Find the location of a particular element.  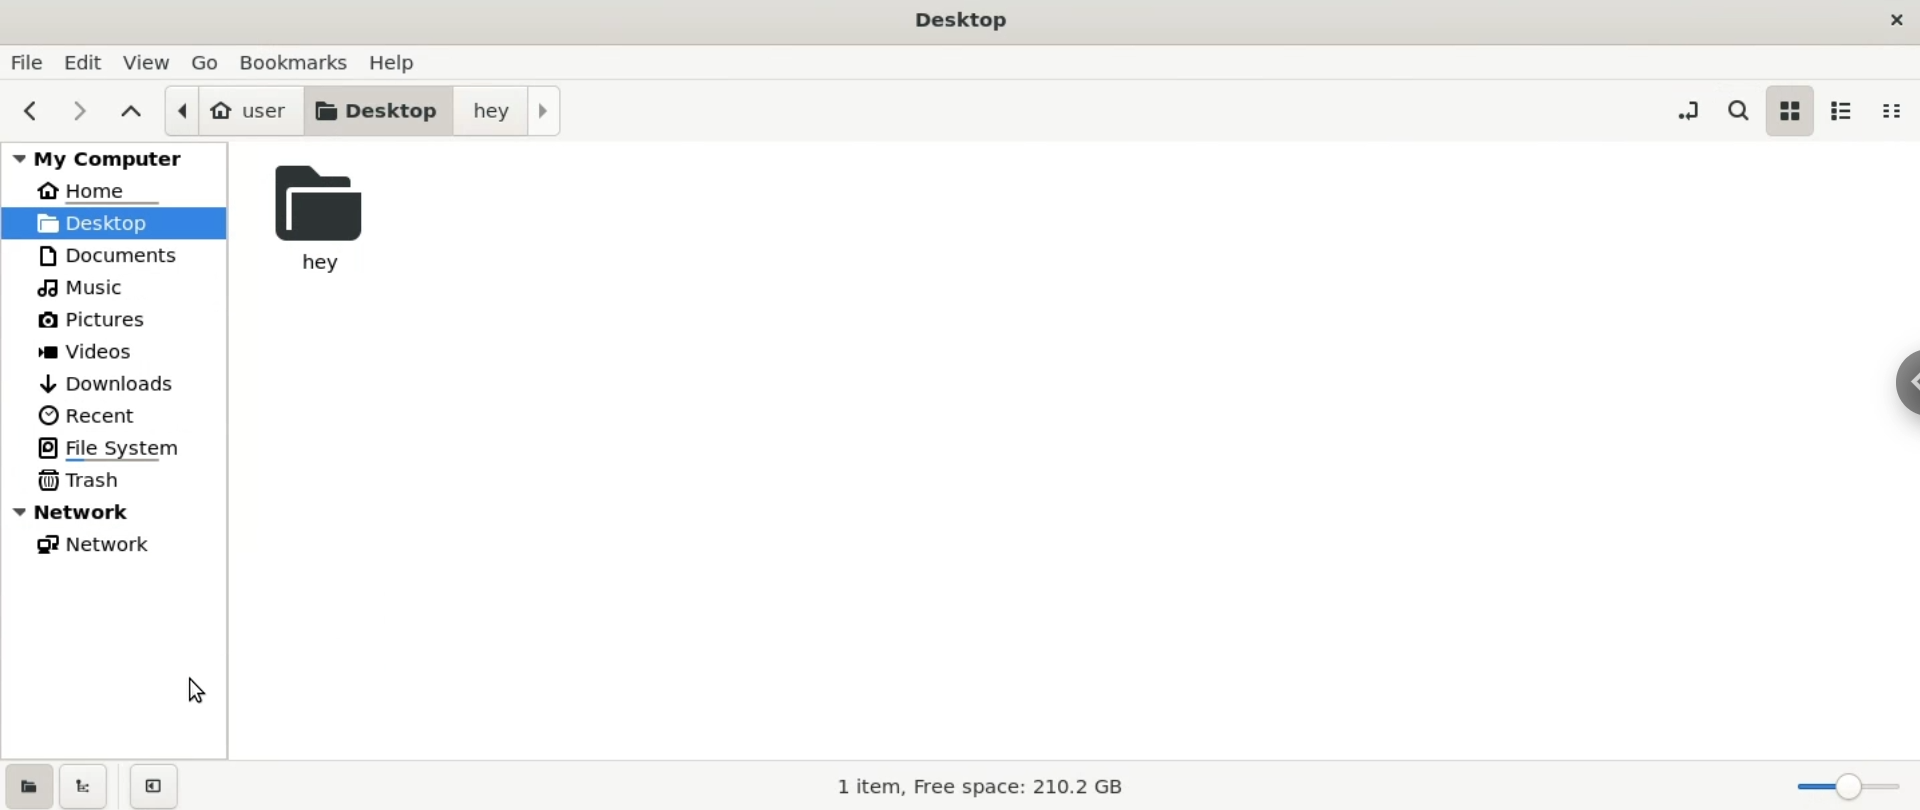

my computer is located at coordinates (116, 159).